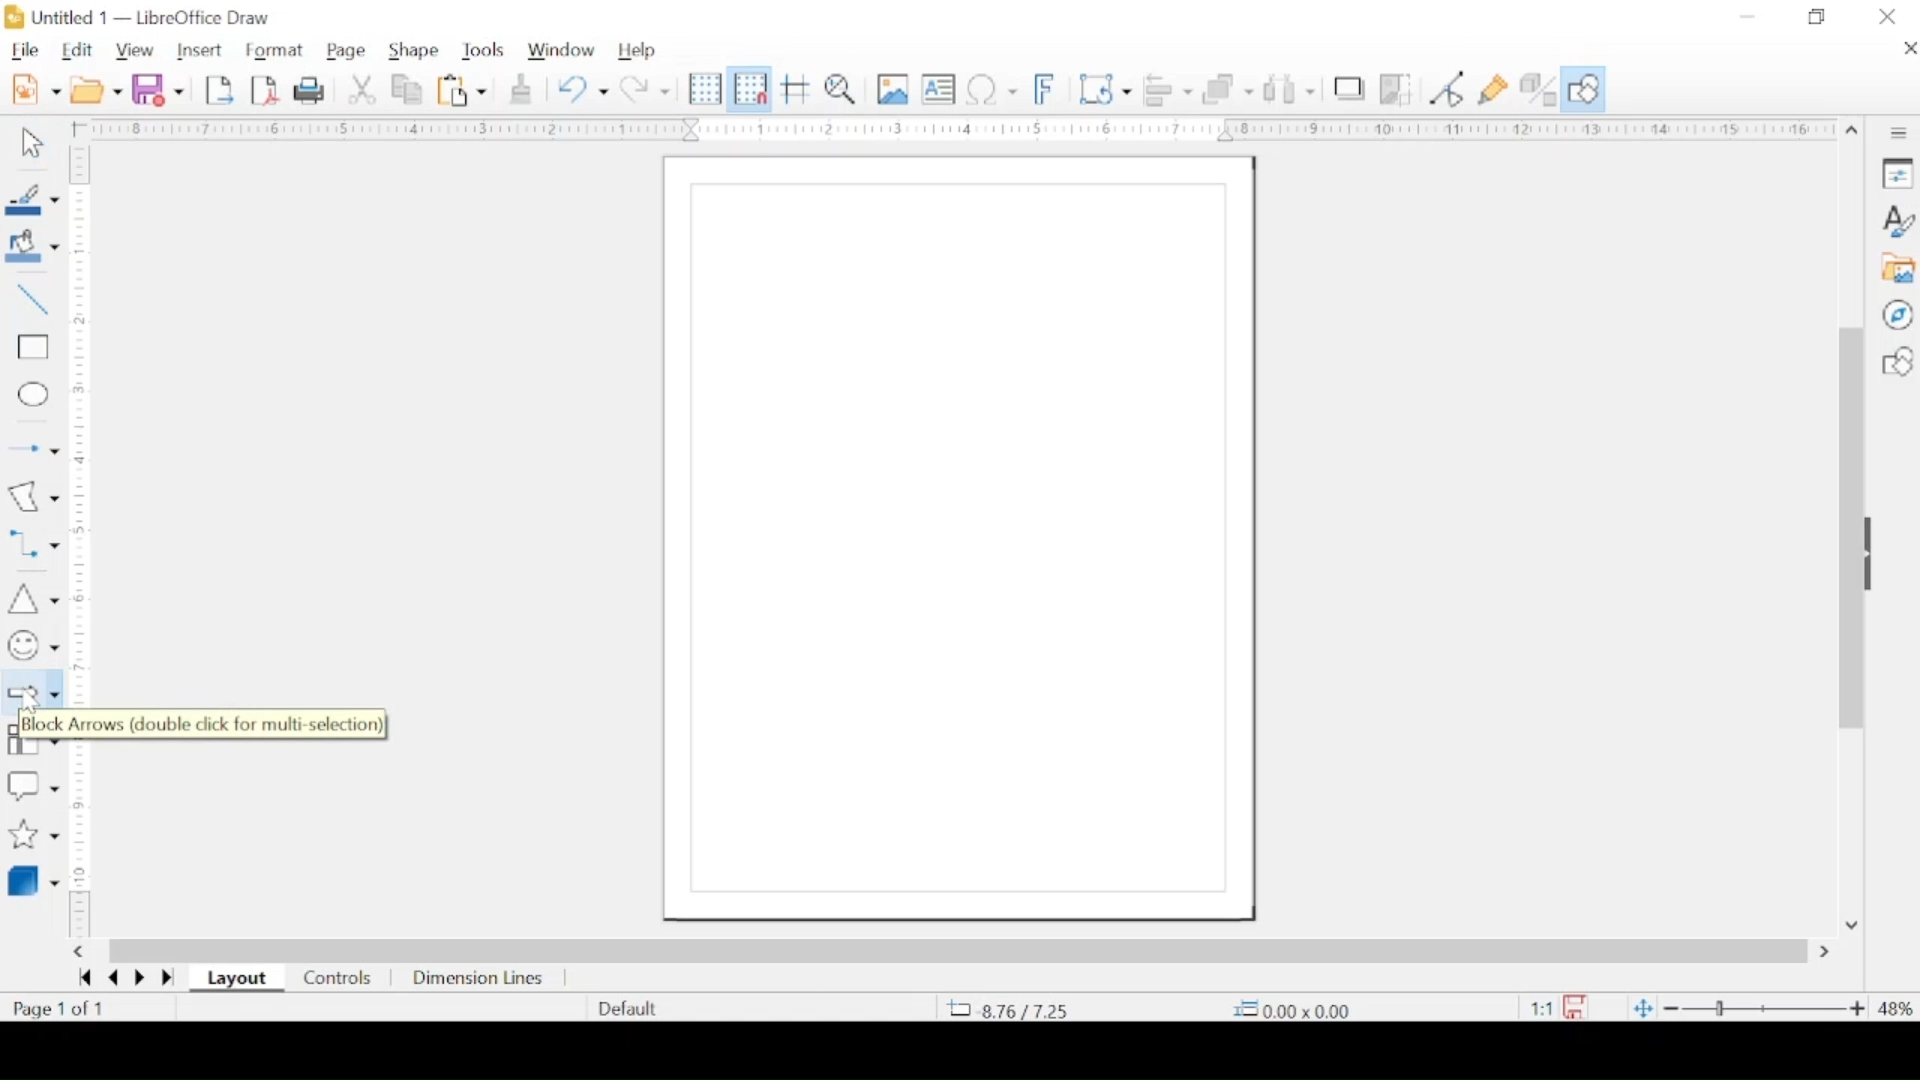  What do you see at coordinates (1818, 17) in the screenshot?
I see `restore down` at bounding box center [1818, 17].